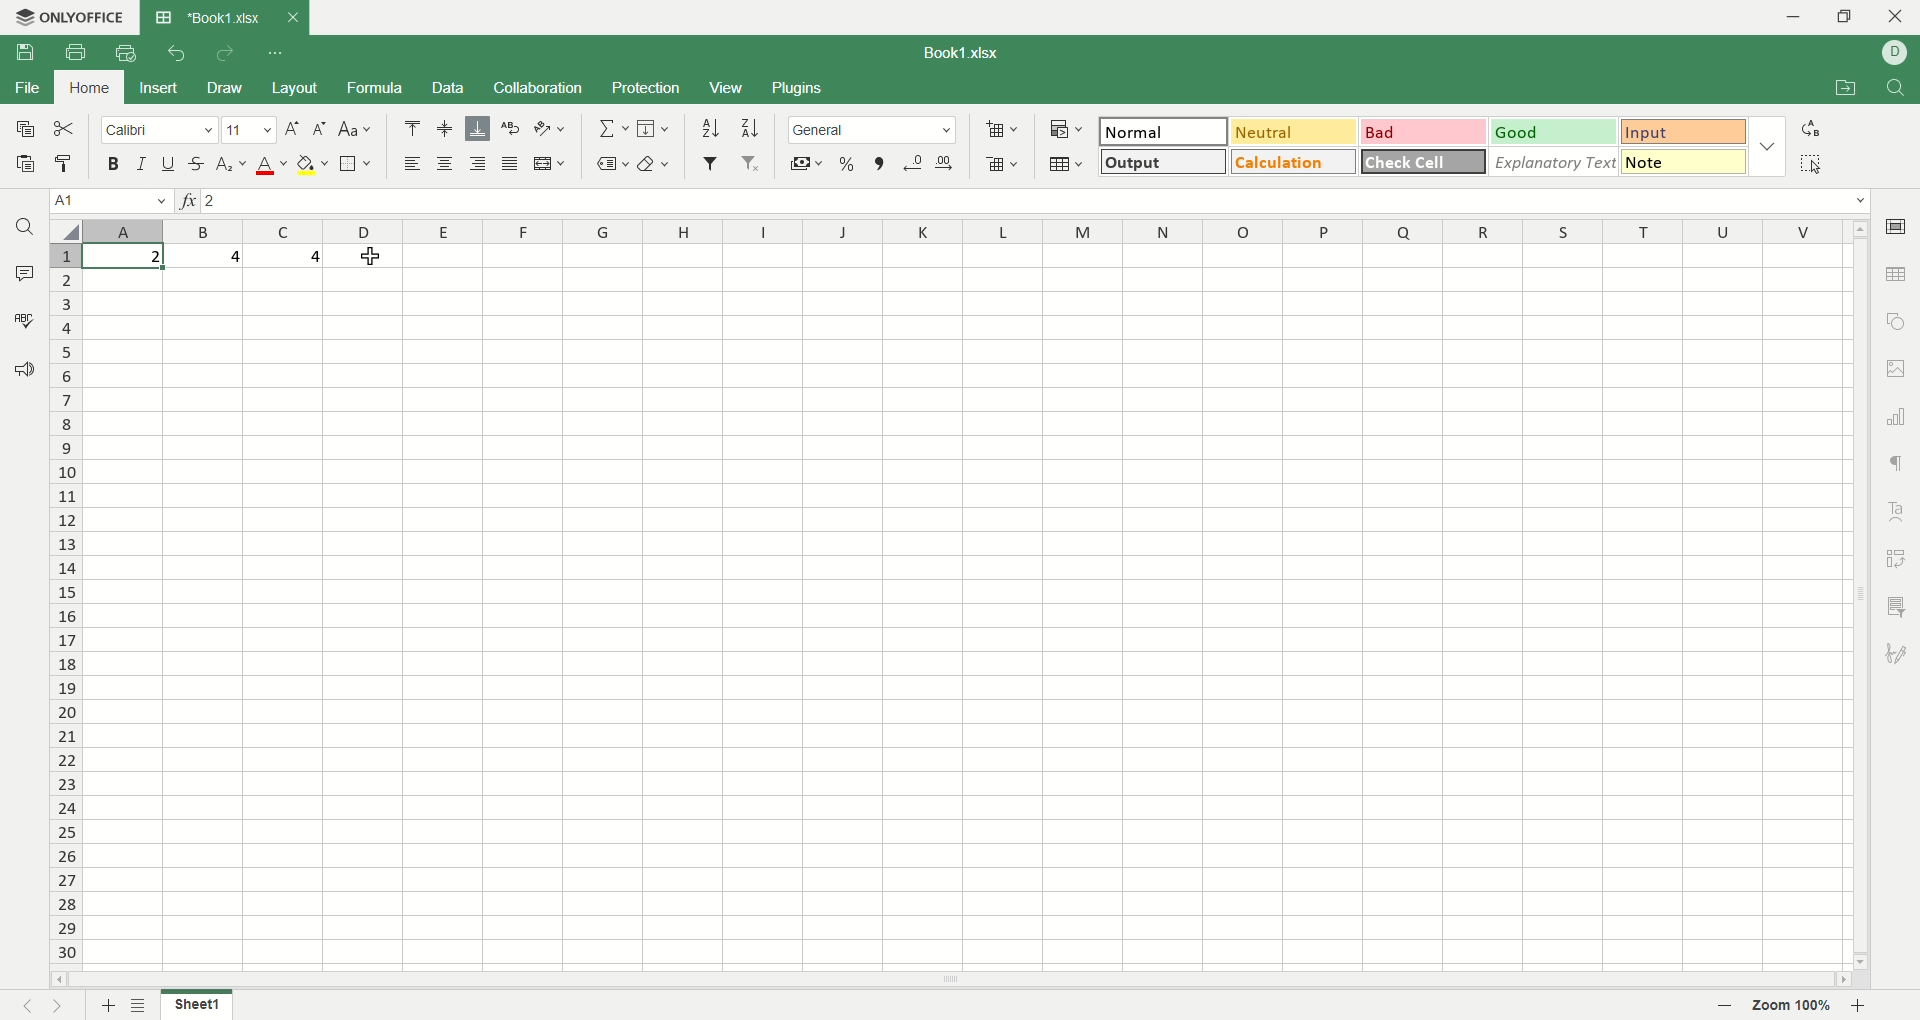  I want to click on clear, so click(656, 163).